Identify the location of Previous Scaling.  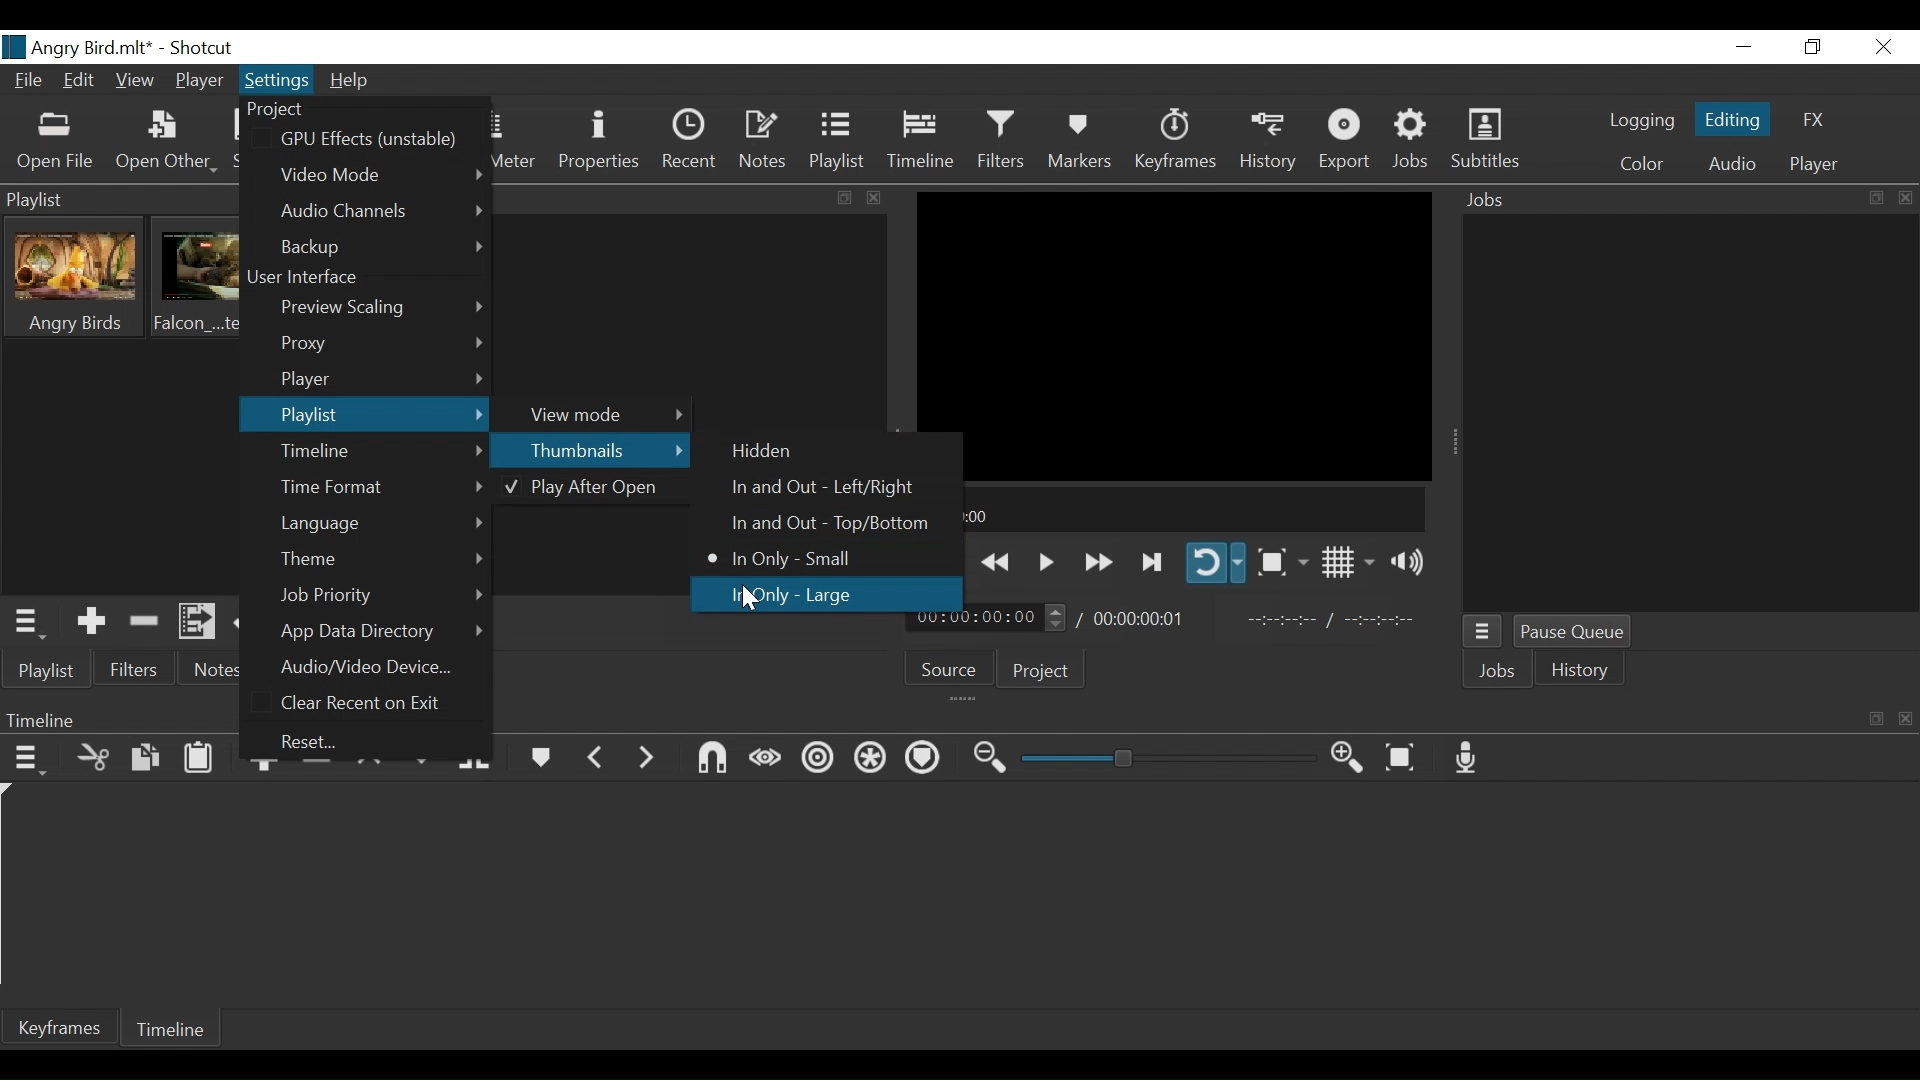
(381, 310).